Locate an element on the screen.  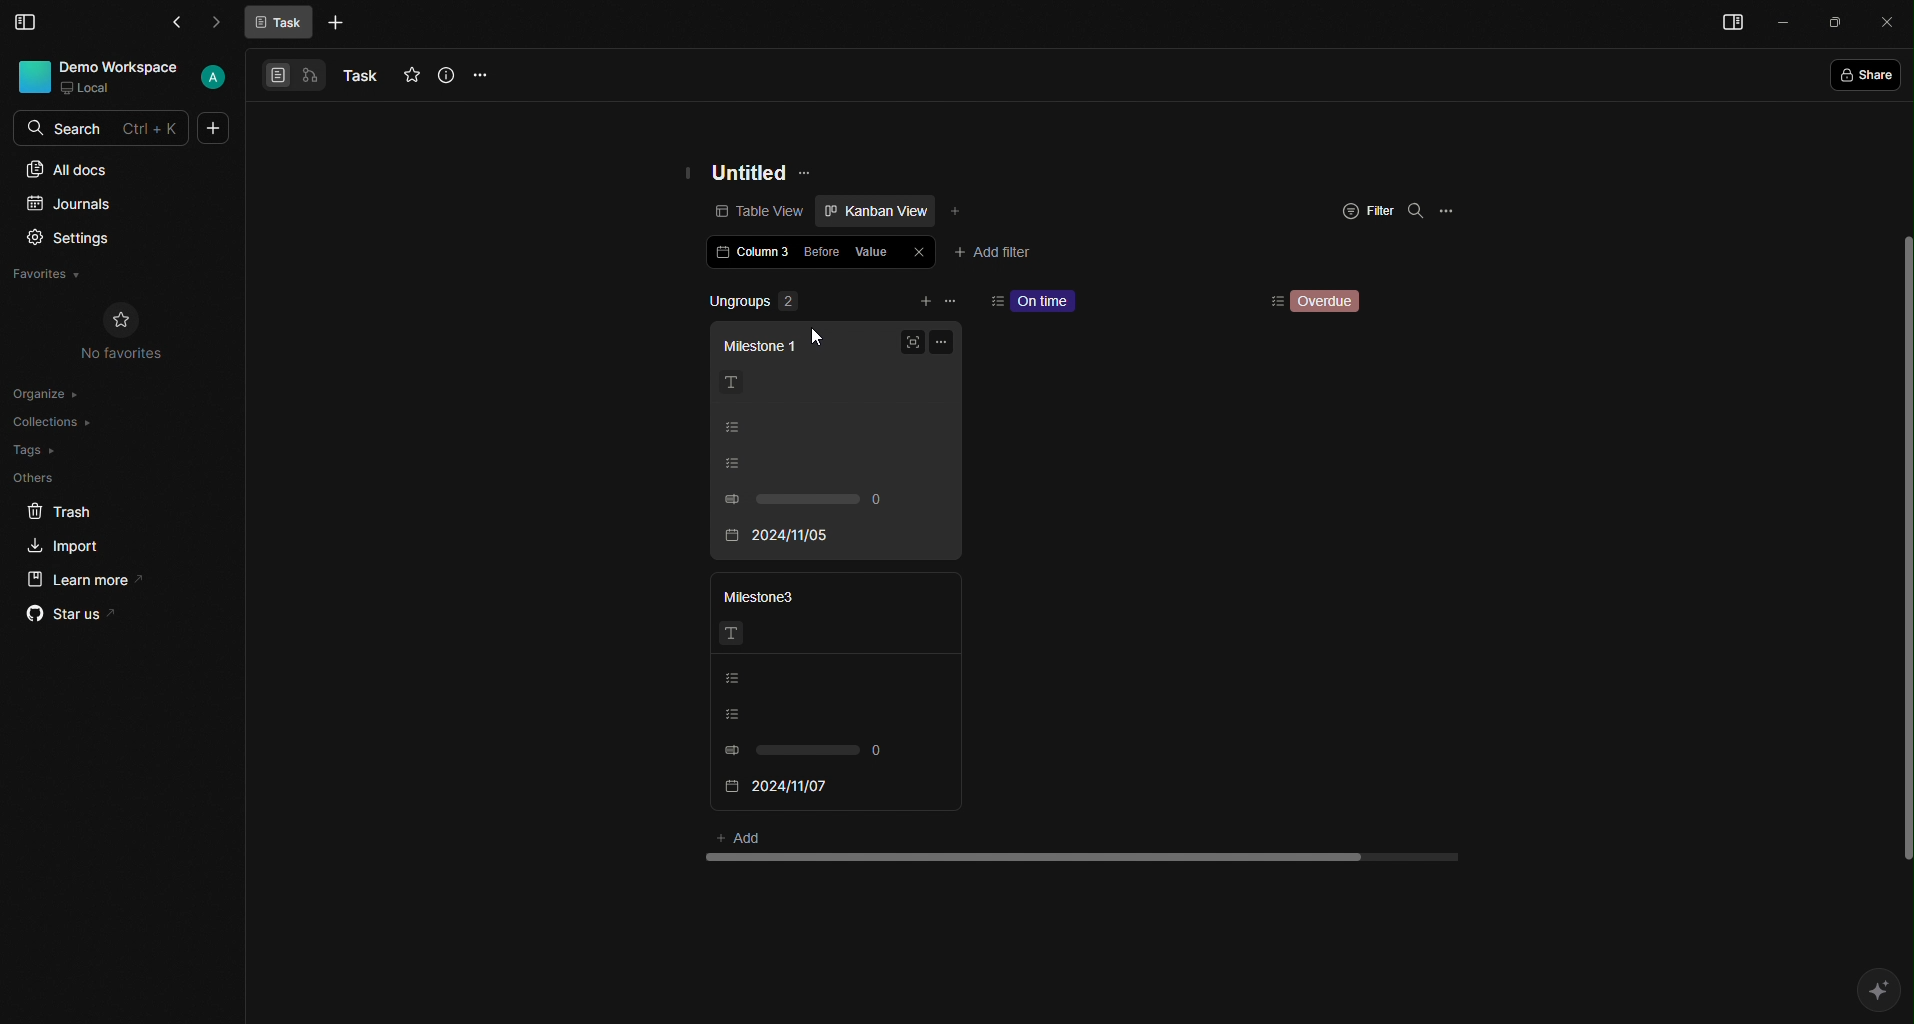
Task is located at coordinates (360, 76).